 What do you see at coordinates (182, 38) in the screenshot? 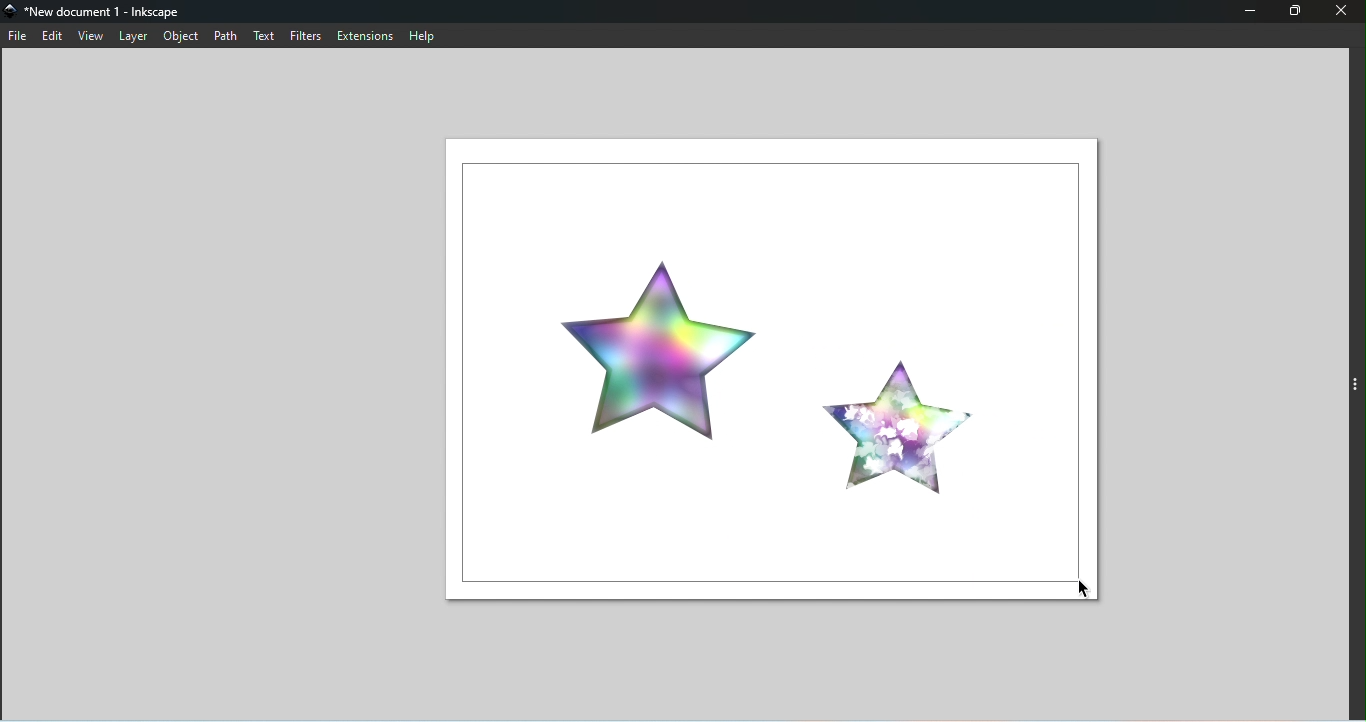
I see `Object` at bounding box center [182, 38].